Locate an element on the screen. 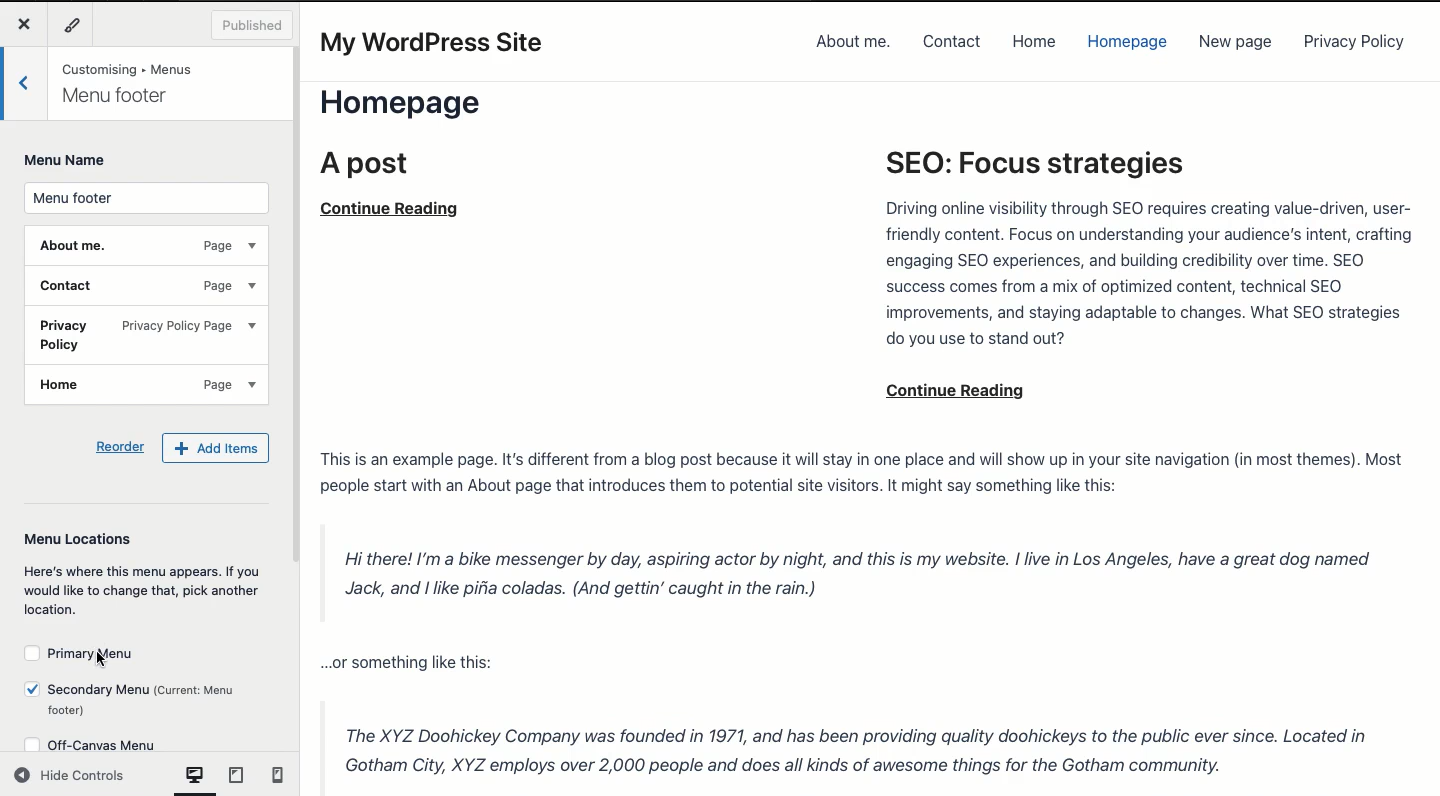  continue is located at coordinates (395, 208).